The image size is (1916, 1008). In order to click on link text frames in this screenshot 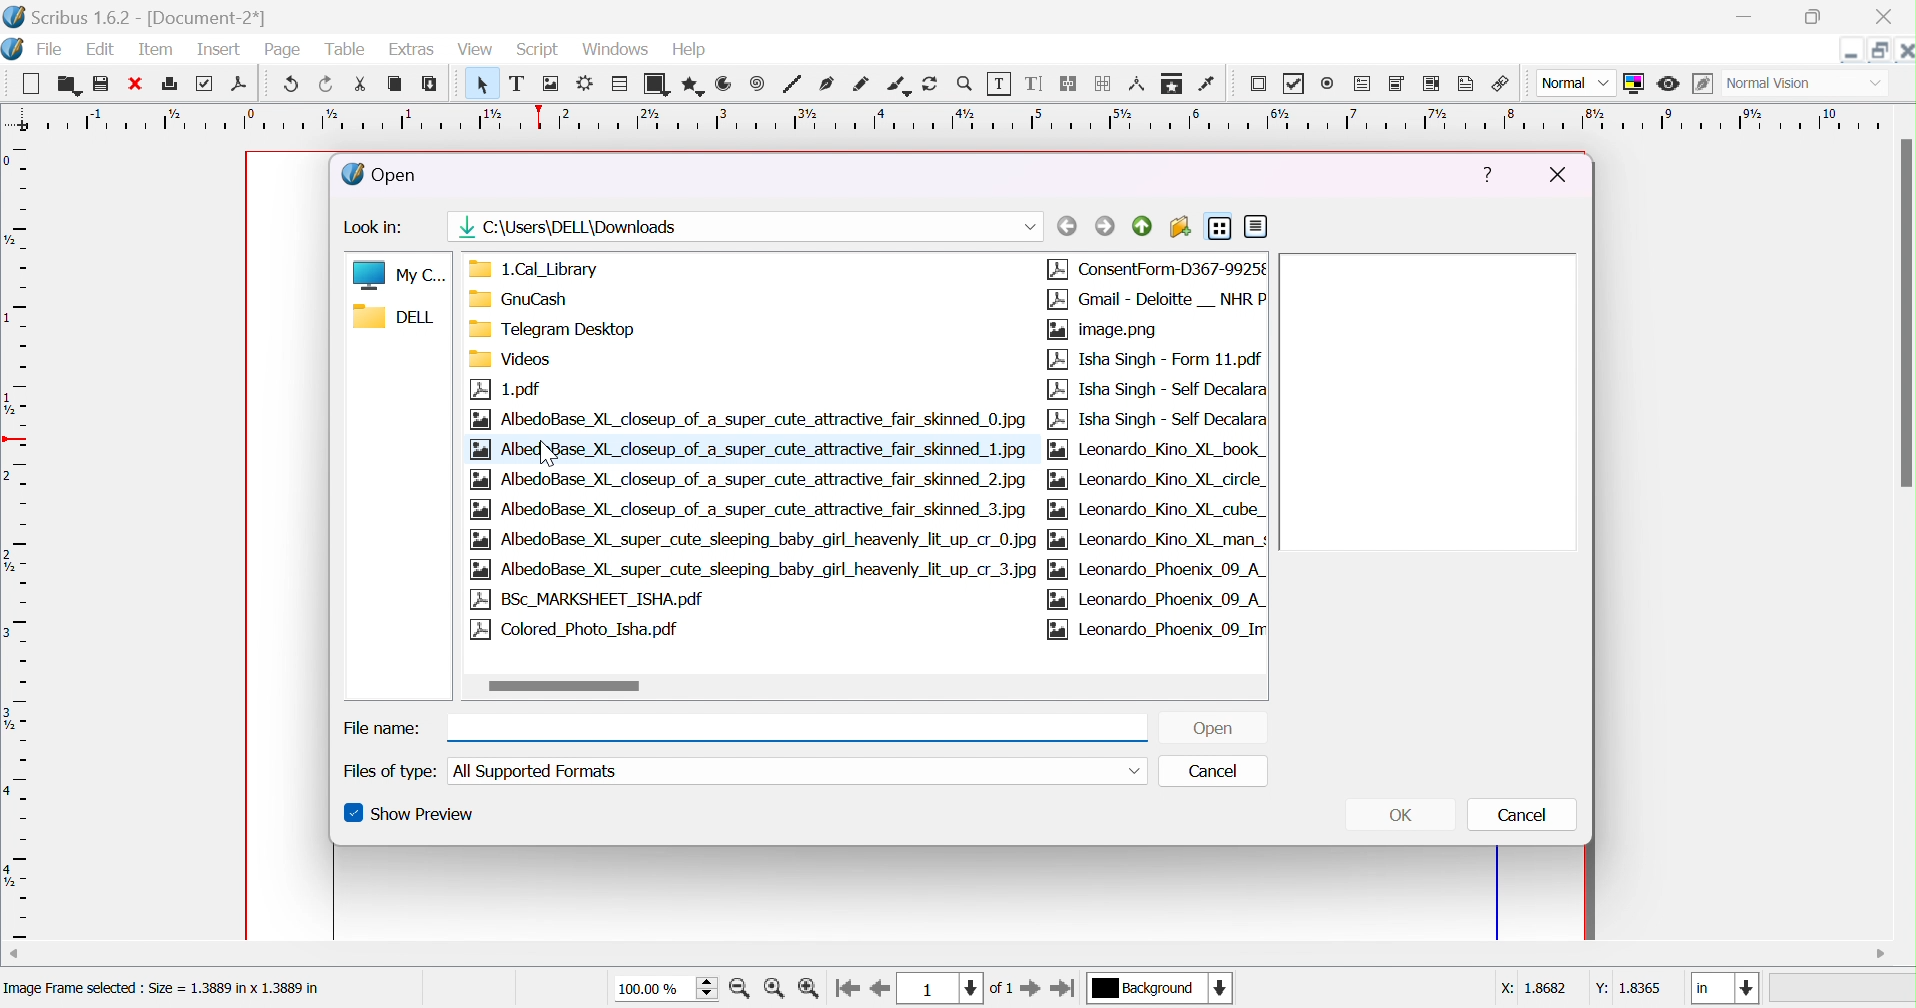, I will do `click(1070, 84)`.